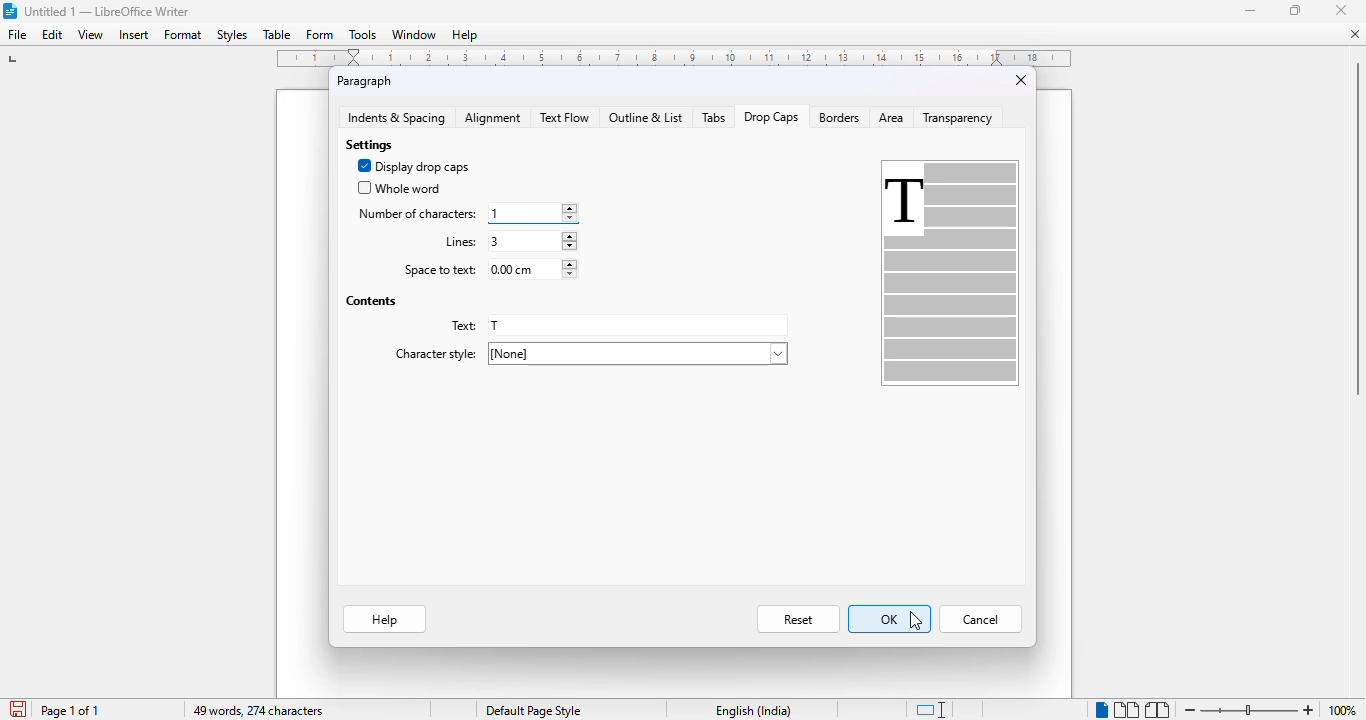 The width and height of the screenshot is (1366, 720). What do you see at coordinates (232, 35) in the screenshot?
I see `styles` at bounding box center [232, 35].